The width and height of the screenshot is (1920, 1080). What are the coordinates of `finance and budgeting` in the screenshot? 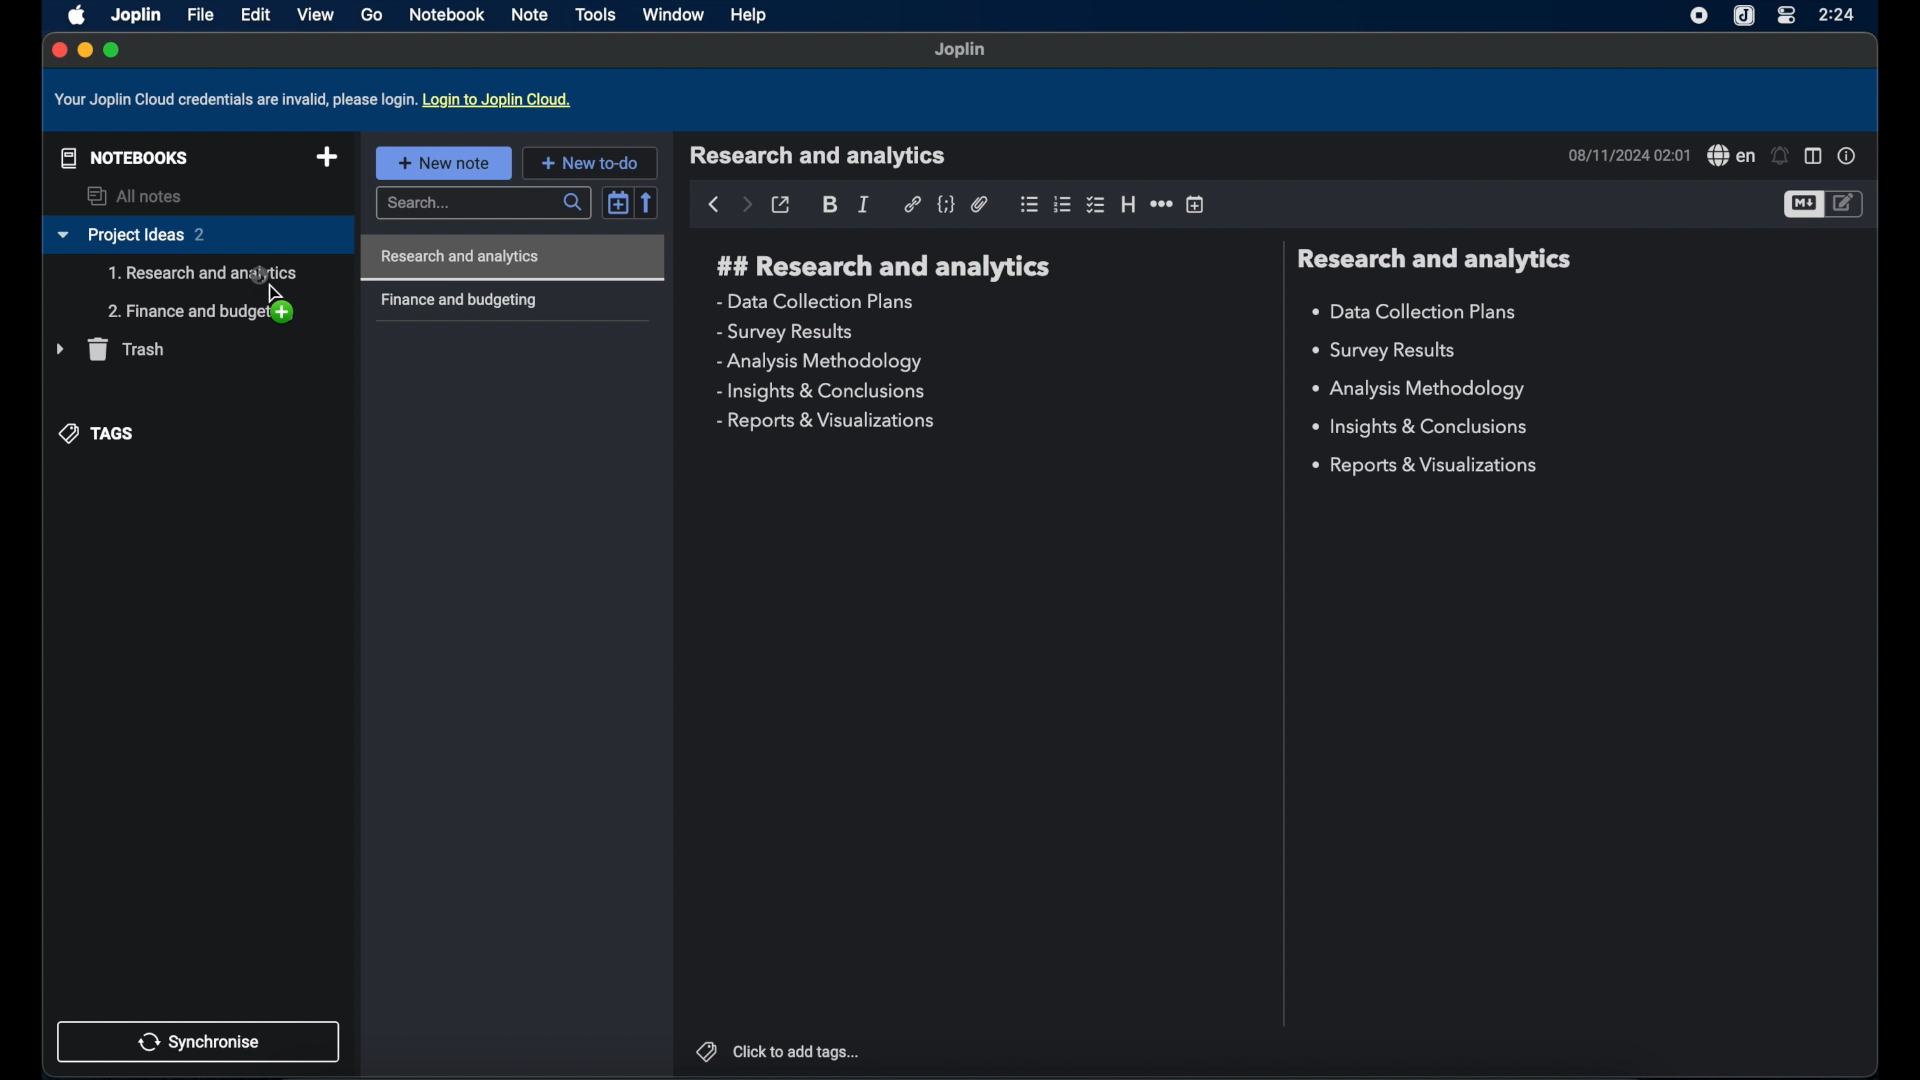 It's located at (458, 301).